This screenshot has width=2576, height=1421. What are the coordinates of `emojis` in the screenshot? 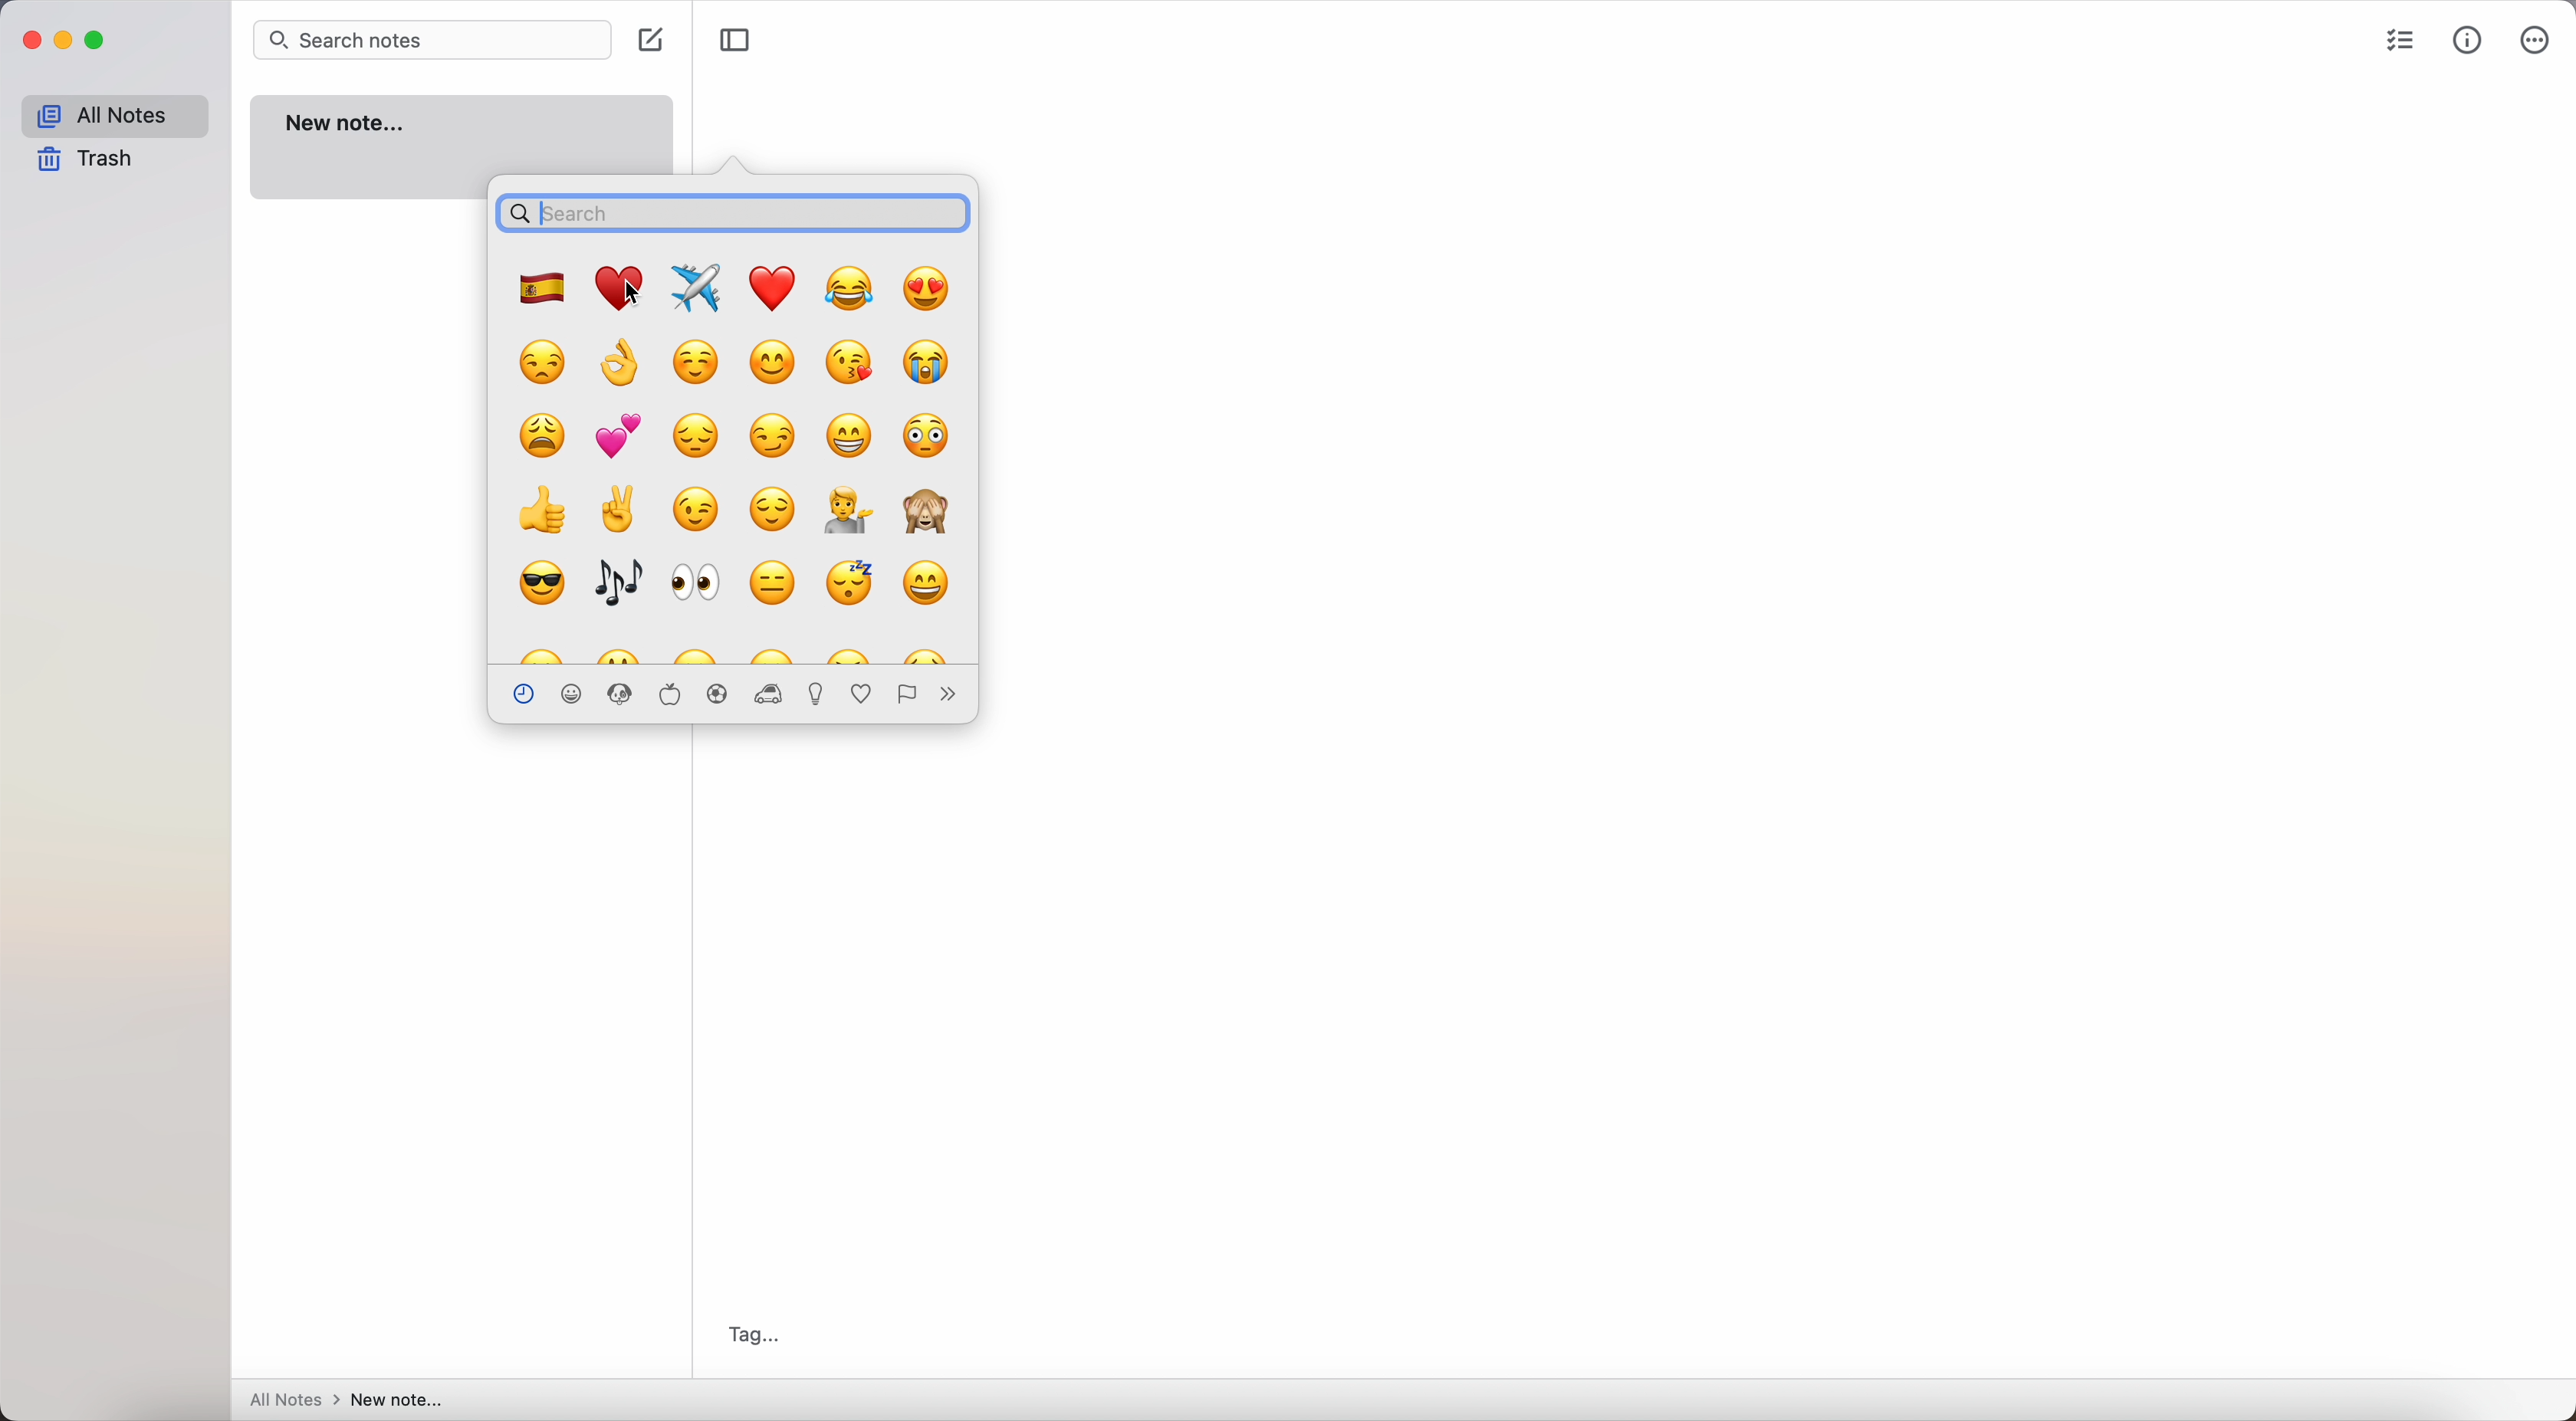 It's located at (815, 693).